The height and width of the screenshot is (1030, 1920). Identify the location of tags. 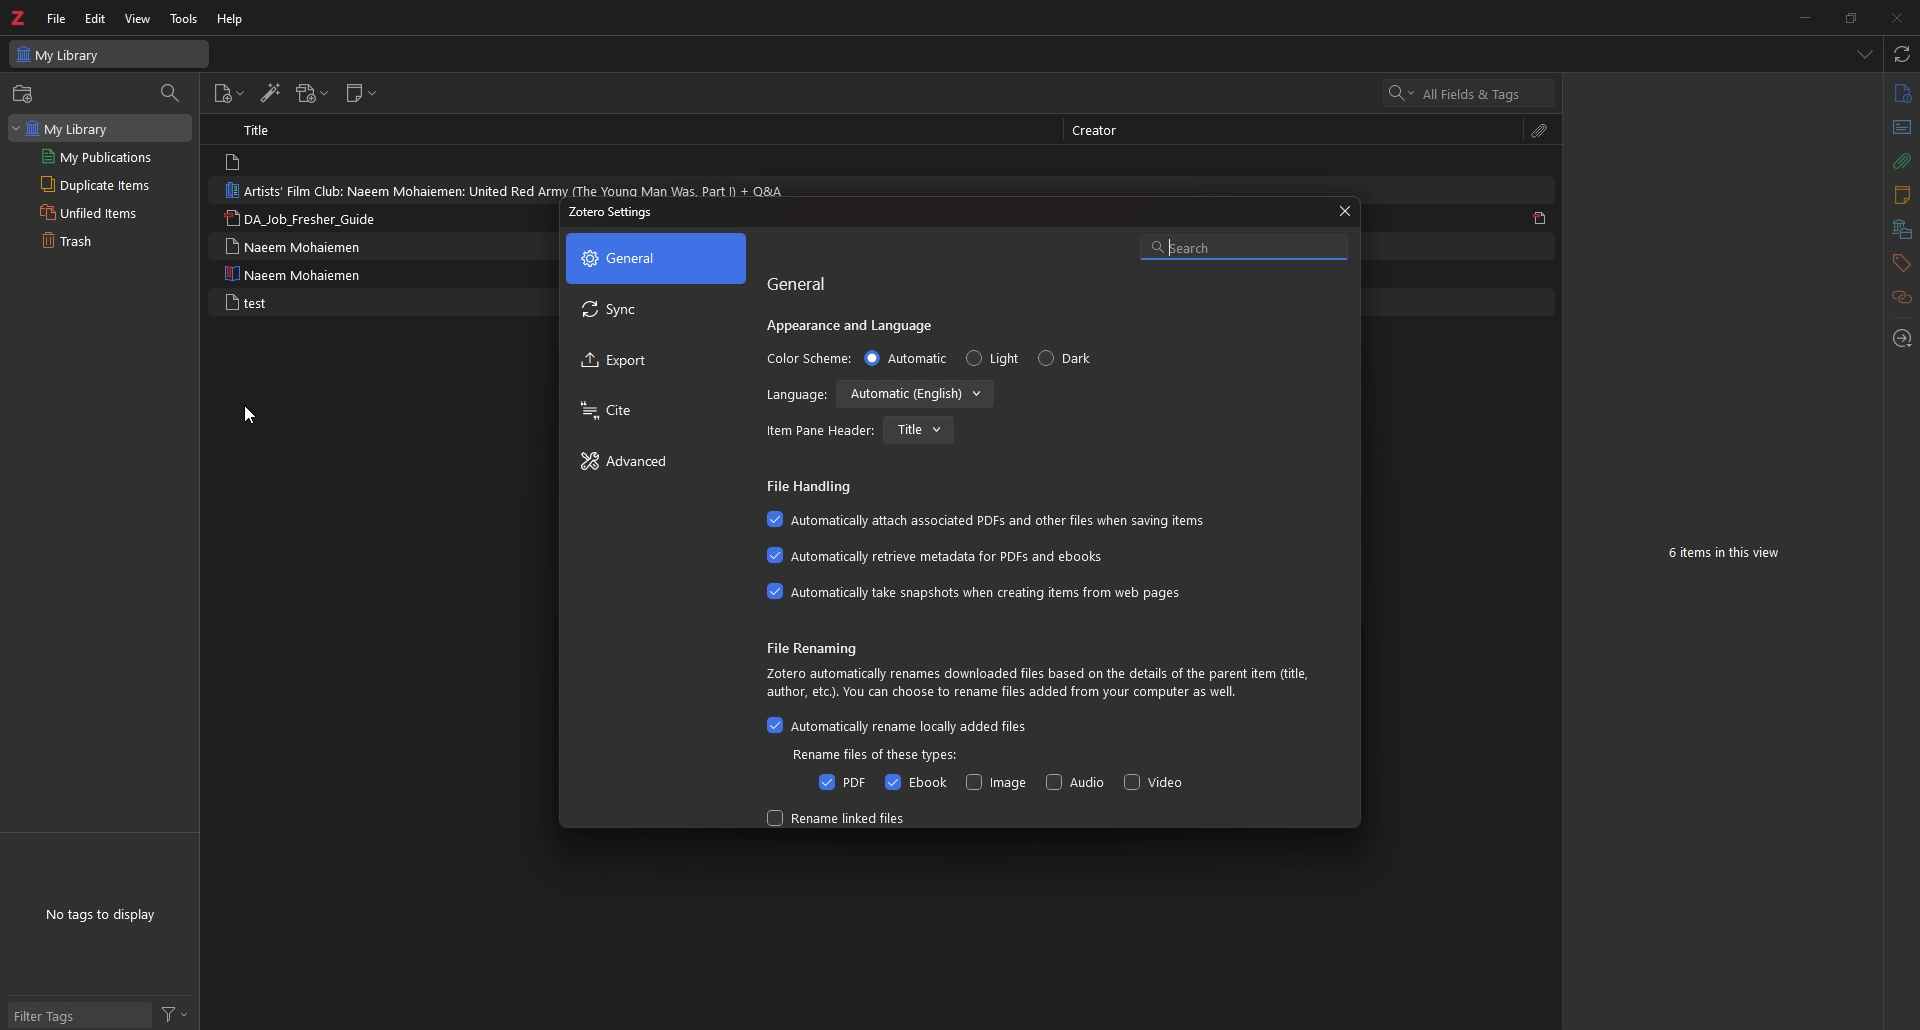
(1900, 263).